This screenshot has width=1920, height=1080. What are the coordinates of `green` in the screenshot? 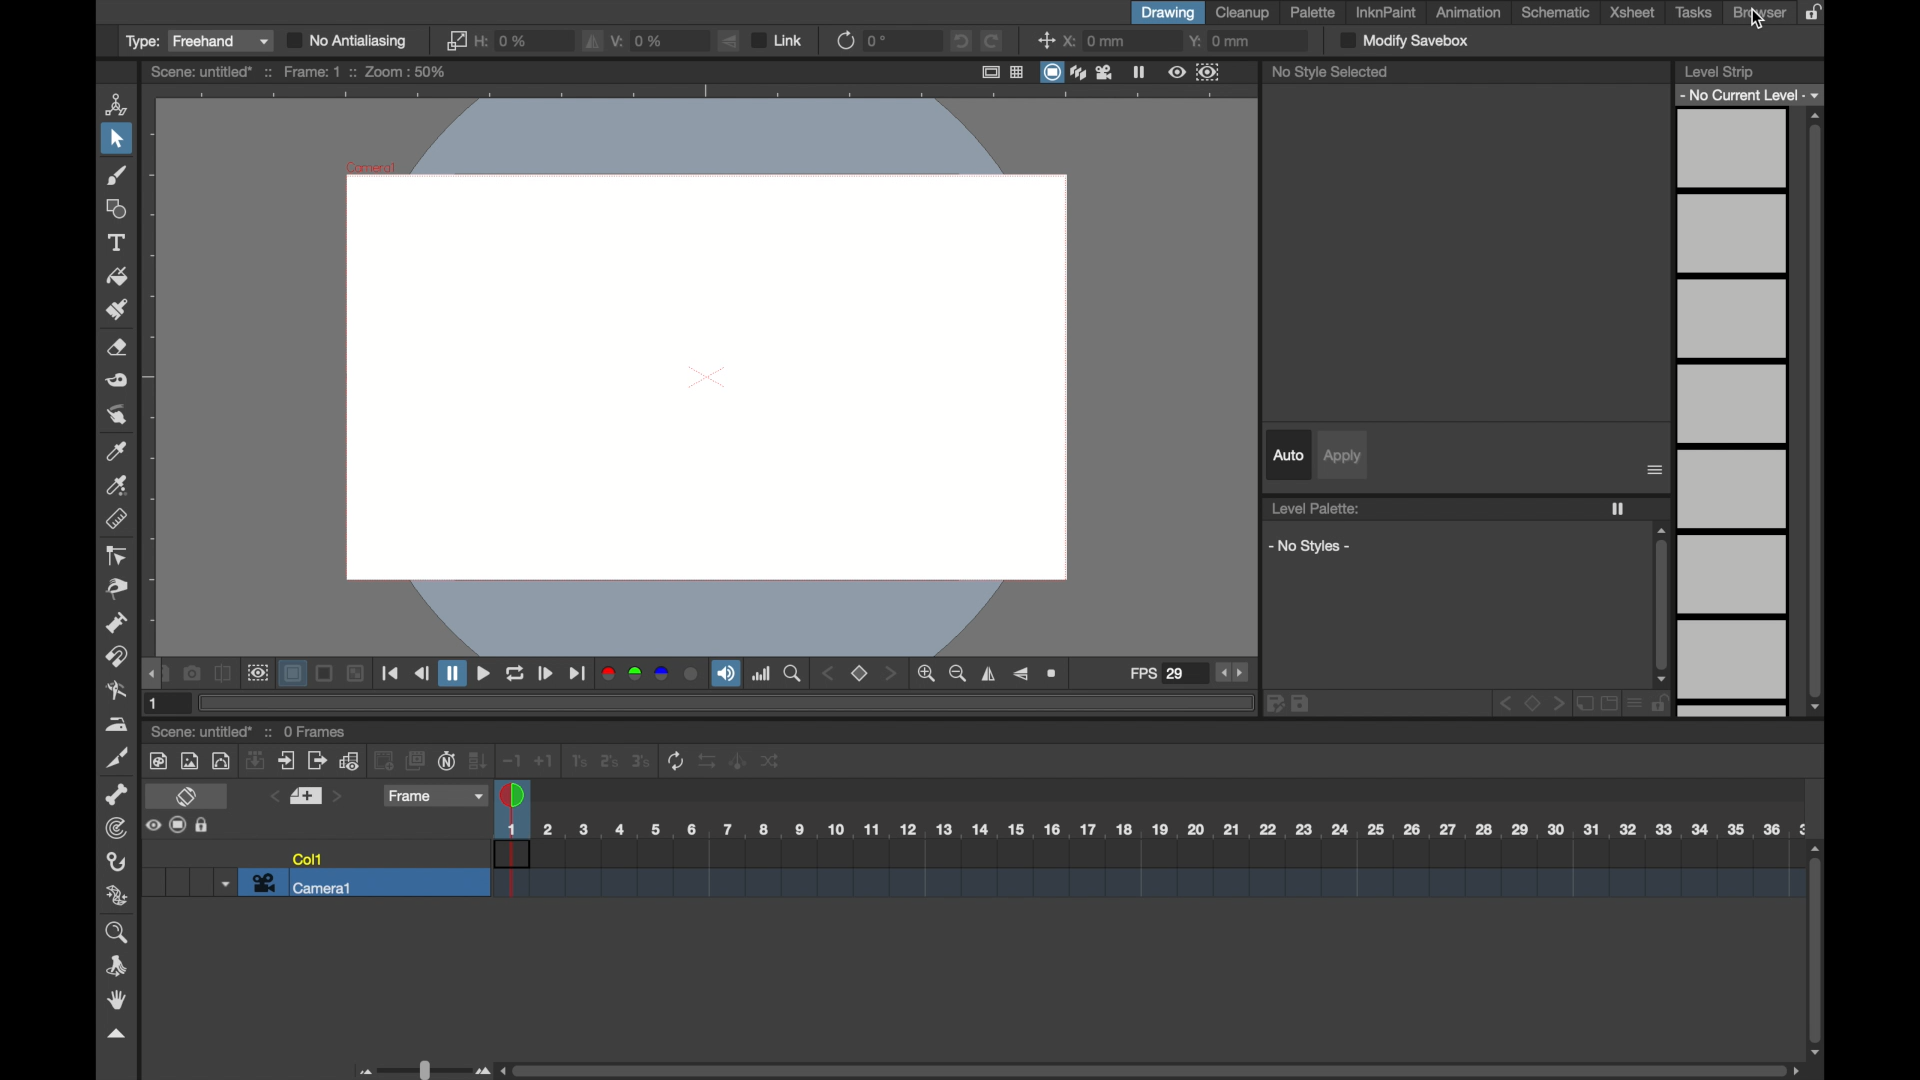 It's located at (633, 673).